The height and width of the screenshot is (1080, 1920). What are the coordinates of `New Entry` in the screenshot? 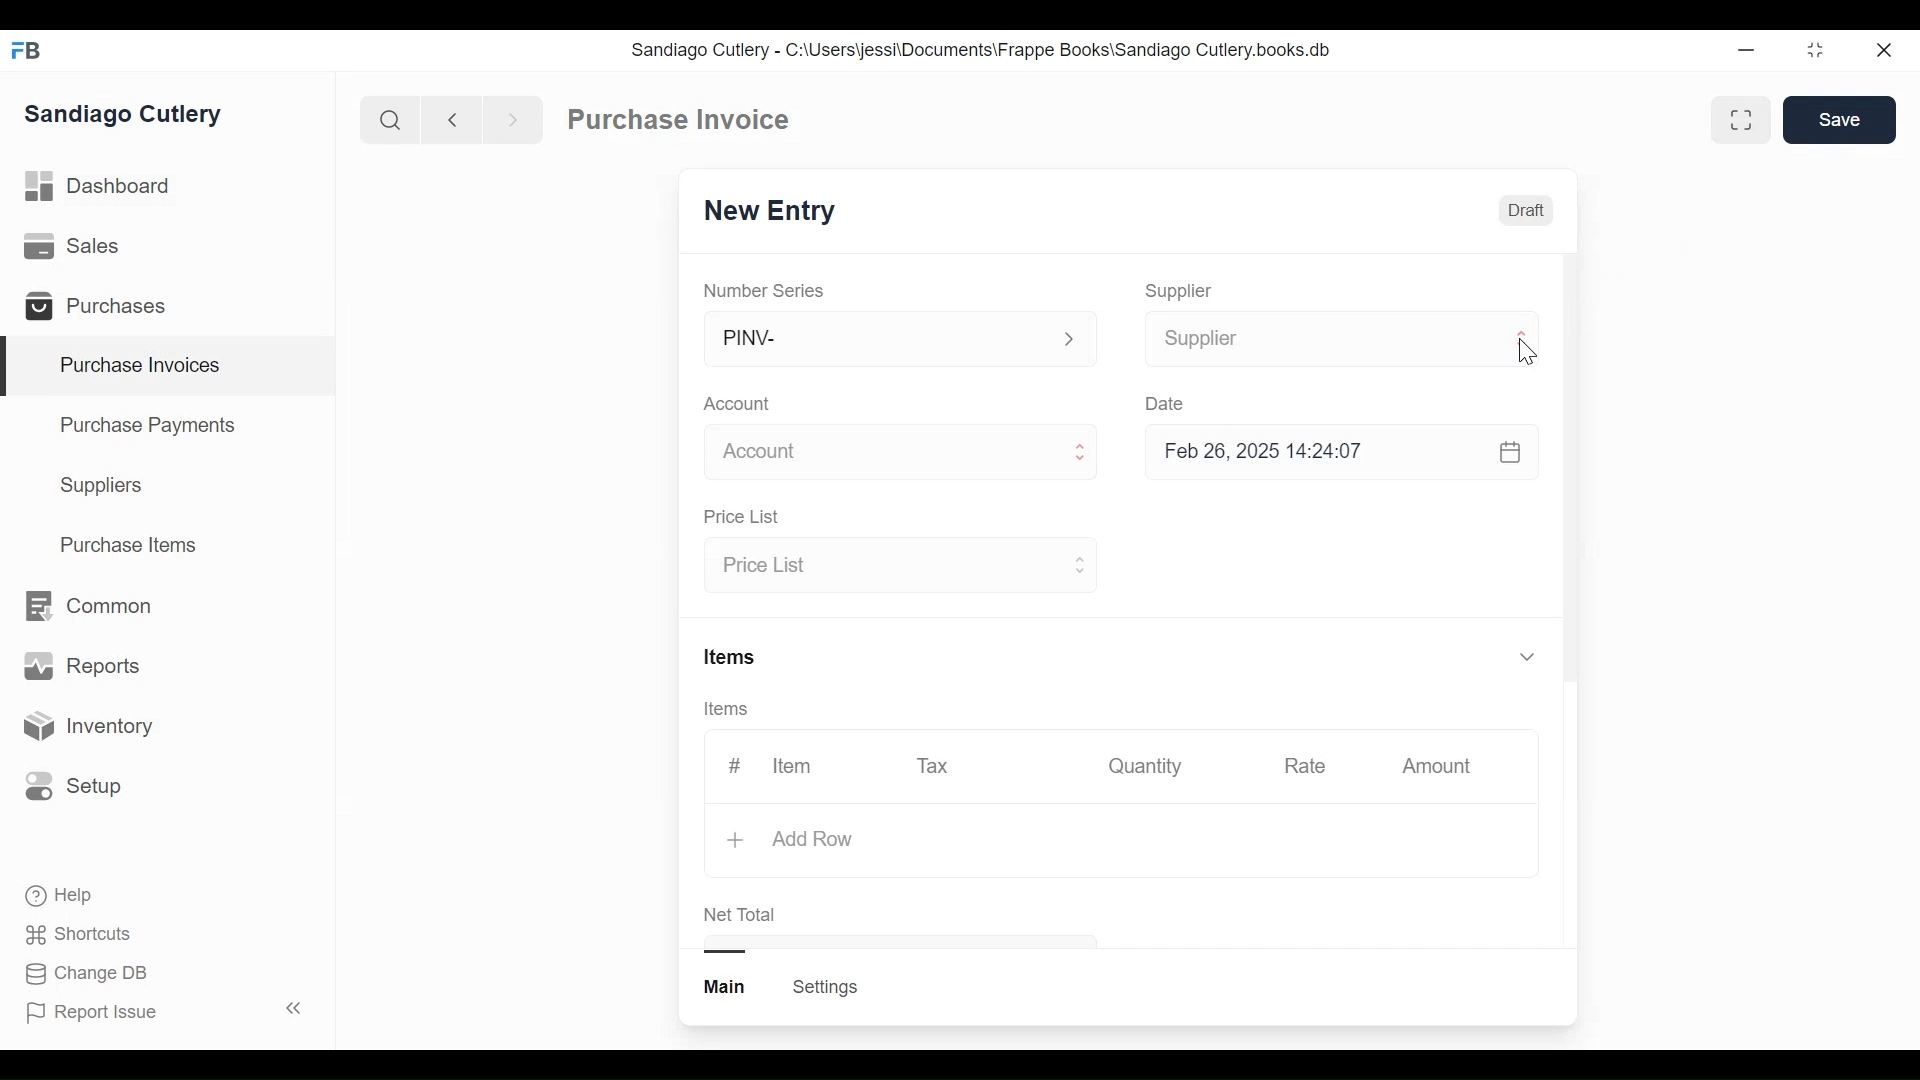 It's located at (775, 212).